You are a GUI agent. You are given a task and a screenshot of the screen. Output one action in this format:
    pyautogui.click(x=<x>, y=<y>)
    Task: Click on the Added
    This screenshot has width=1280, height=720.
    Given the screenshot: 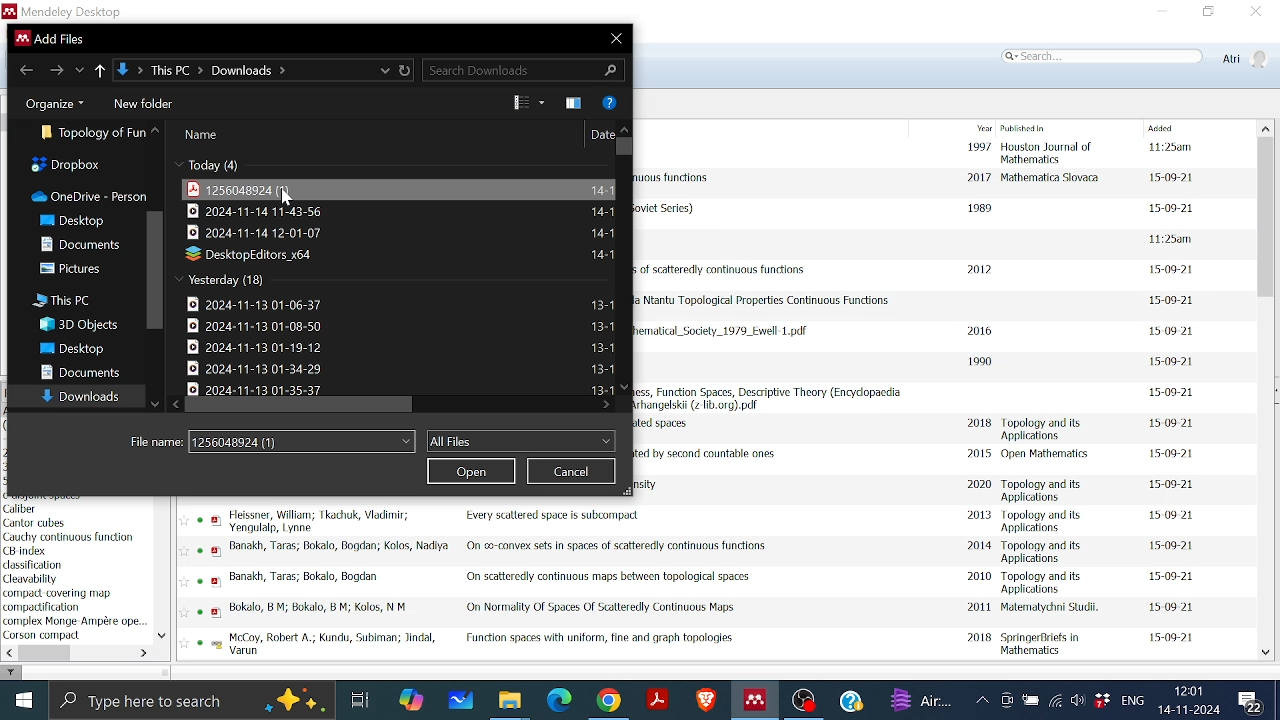 What is the action you would take?
    pyautogui.click(x=1164, y=127)
    